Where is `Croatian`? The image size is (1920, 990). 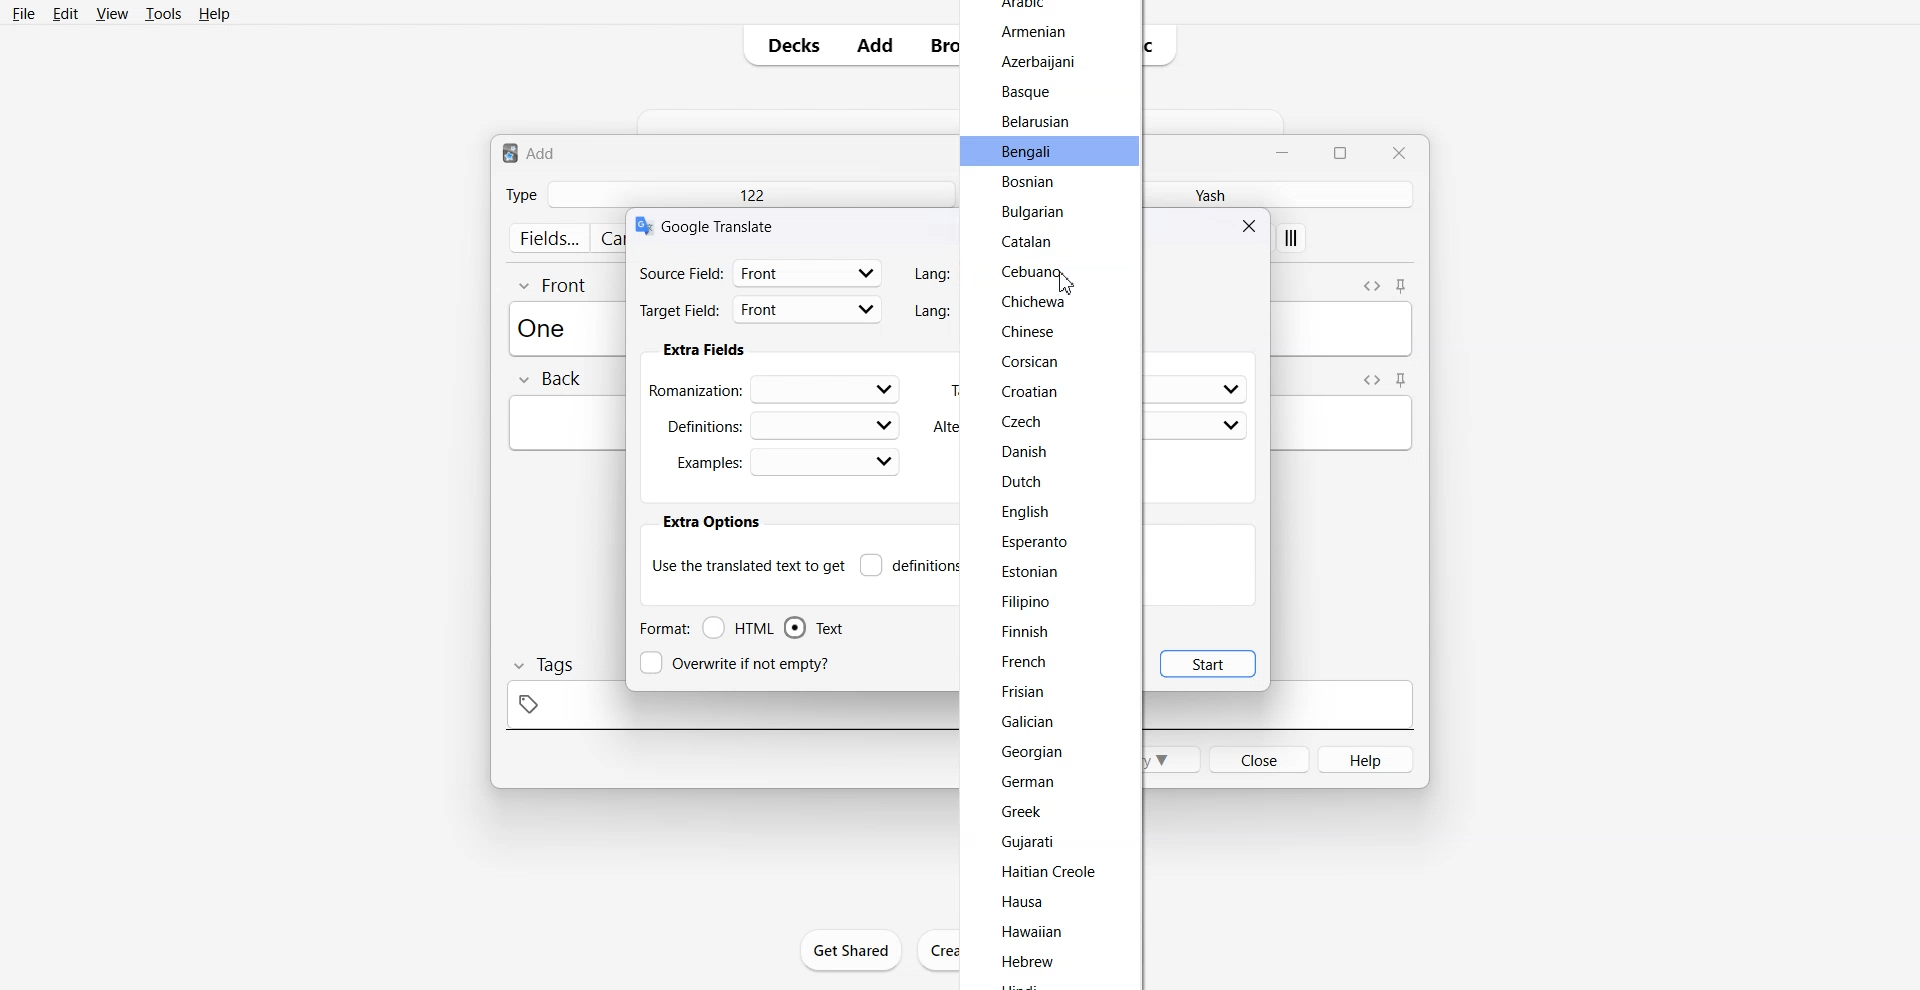
Croatian is located at coordinates (1029, 391).